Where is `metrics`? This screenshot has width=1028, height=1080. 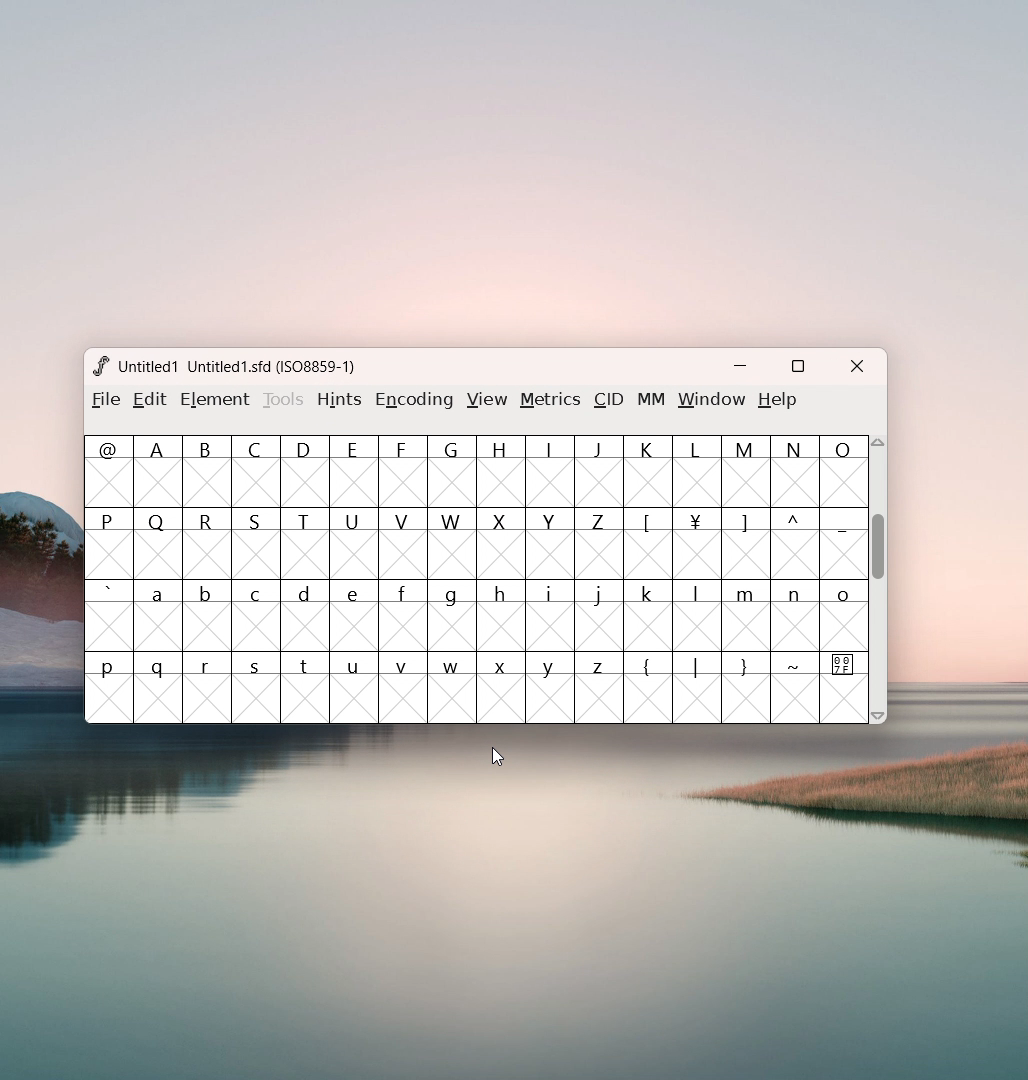 metrics is located at coordinates (551, 401).